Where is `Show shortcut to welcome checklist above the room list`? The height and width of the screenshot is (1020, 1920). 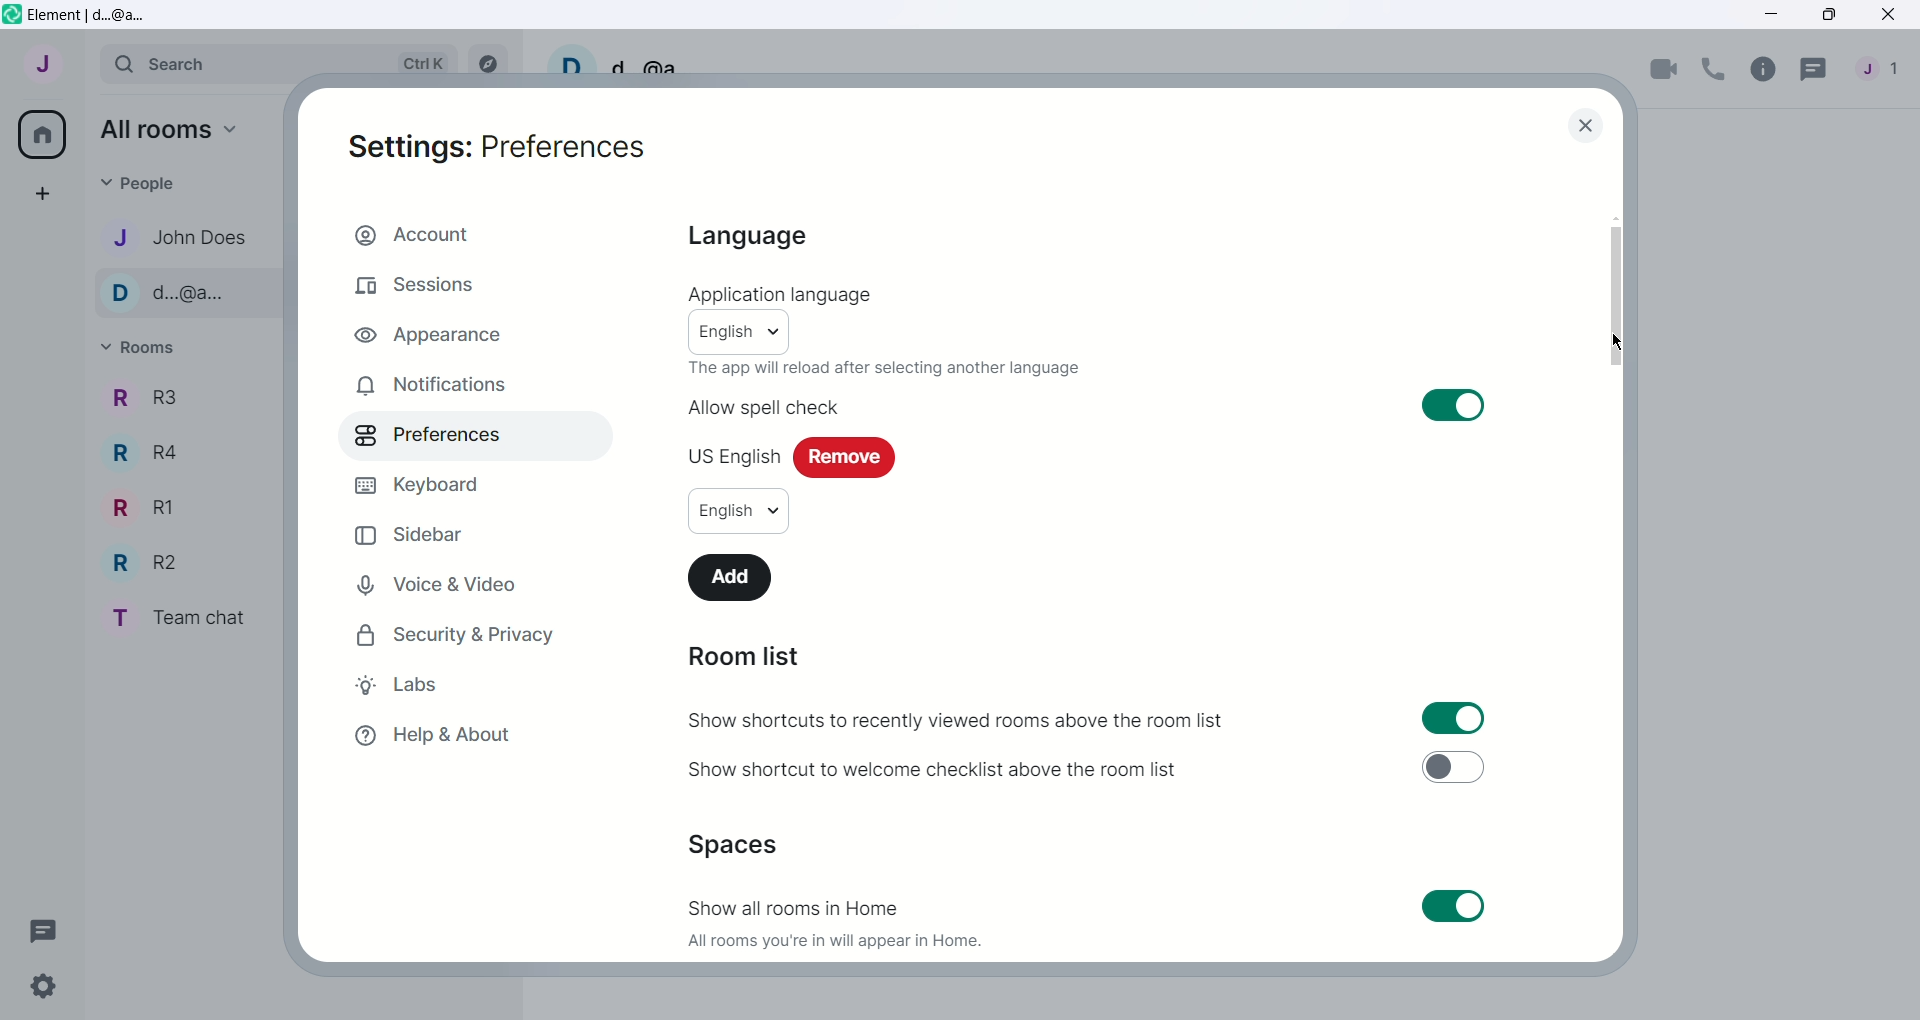 Show shortcut to welcome checklist above the room list is located at coordinates (932, 770).